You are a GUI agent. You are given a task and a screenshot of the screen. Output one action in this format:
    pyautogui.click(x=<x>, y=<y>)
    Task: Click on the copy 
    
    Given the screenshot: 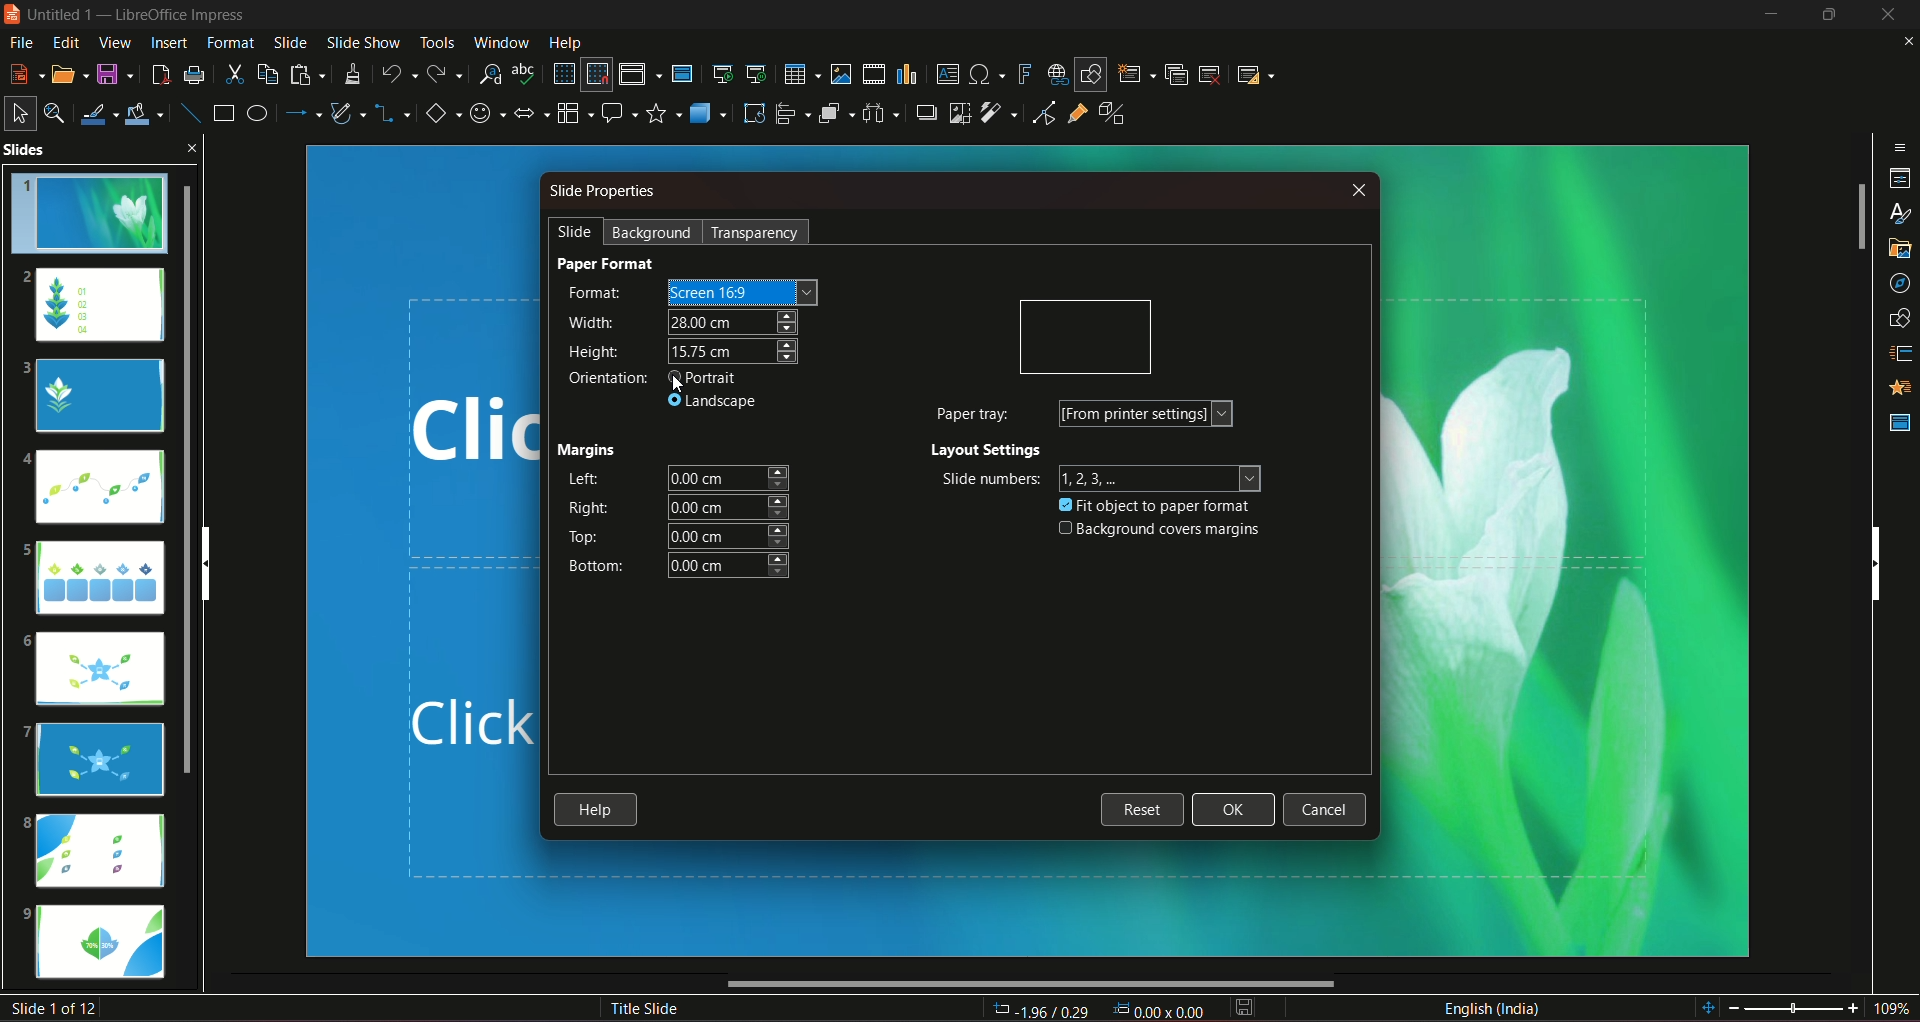 What is the action you would take?
    pyautogui.click(x=266, y=72)
    